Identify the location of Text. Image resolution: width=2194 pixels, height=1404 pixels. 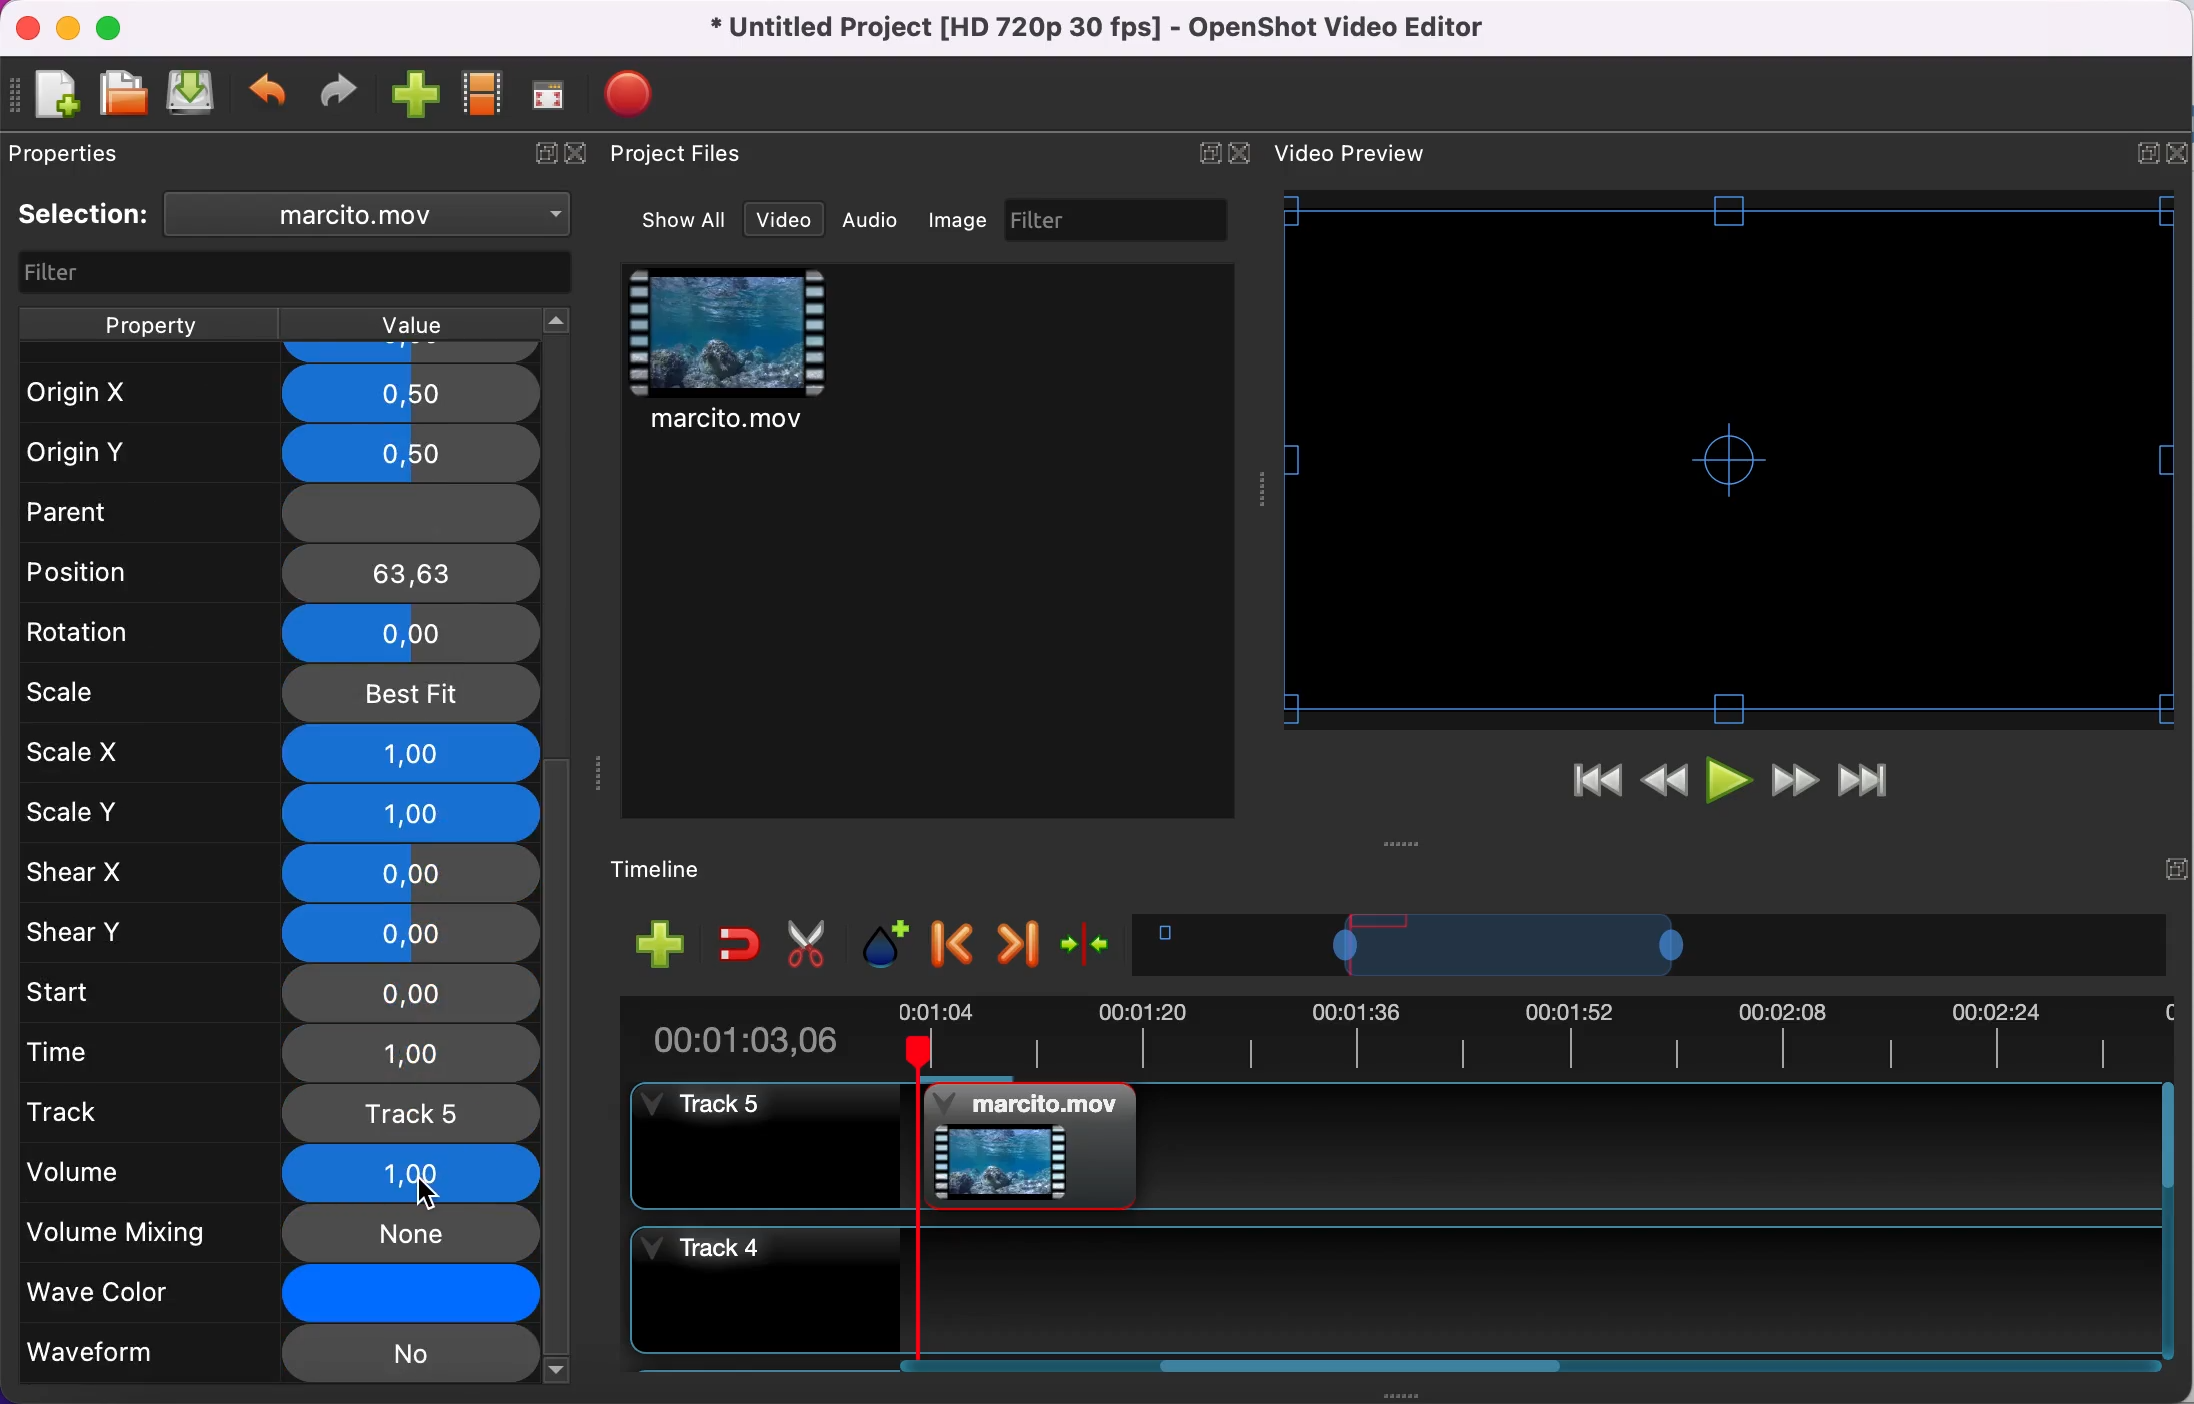
(1350, 153).